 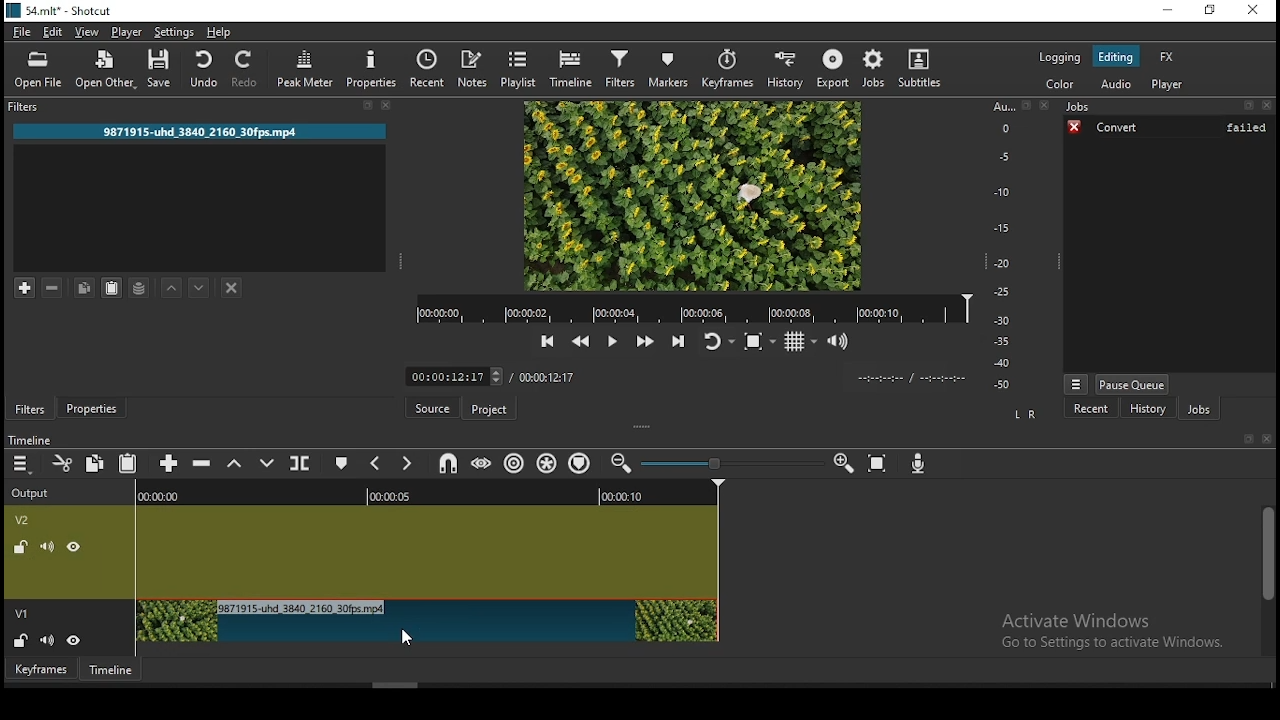 What do you see at coordinates (376, 465) in the screenshot?
I see `previous marker` at bounding box center [376, 465].